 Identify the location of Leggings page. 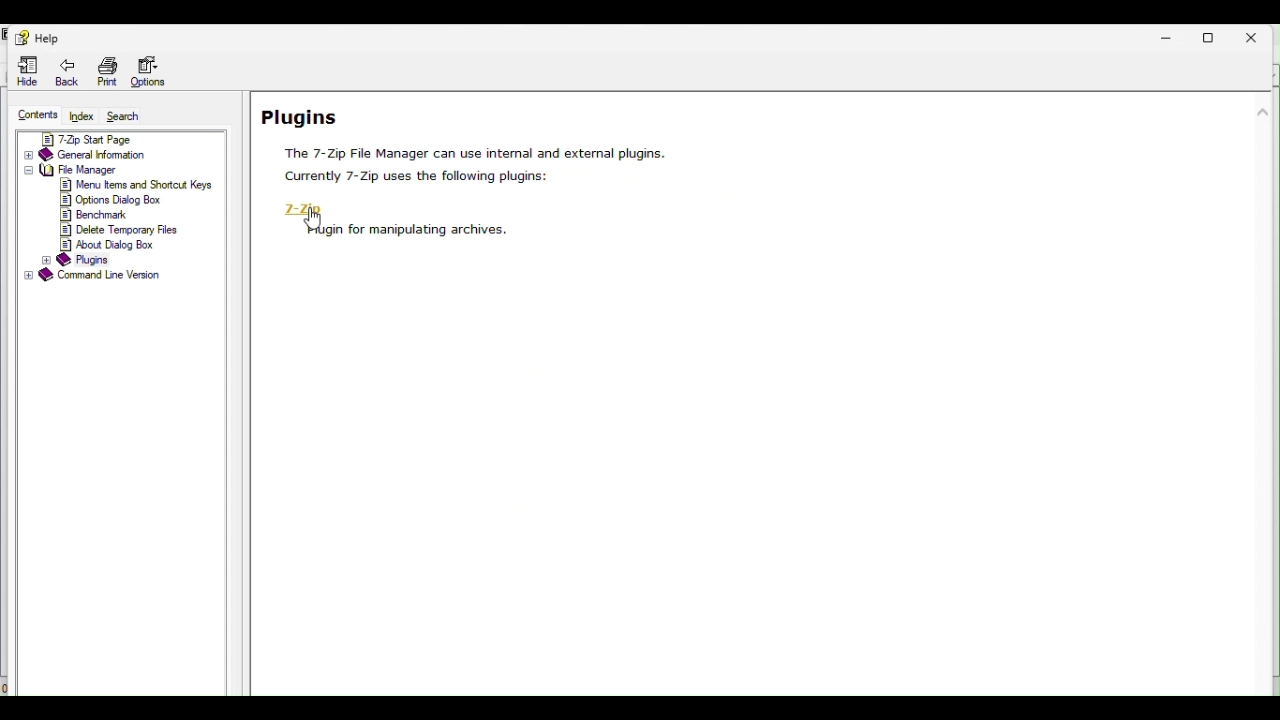
(478, 146).